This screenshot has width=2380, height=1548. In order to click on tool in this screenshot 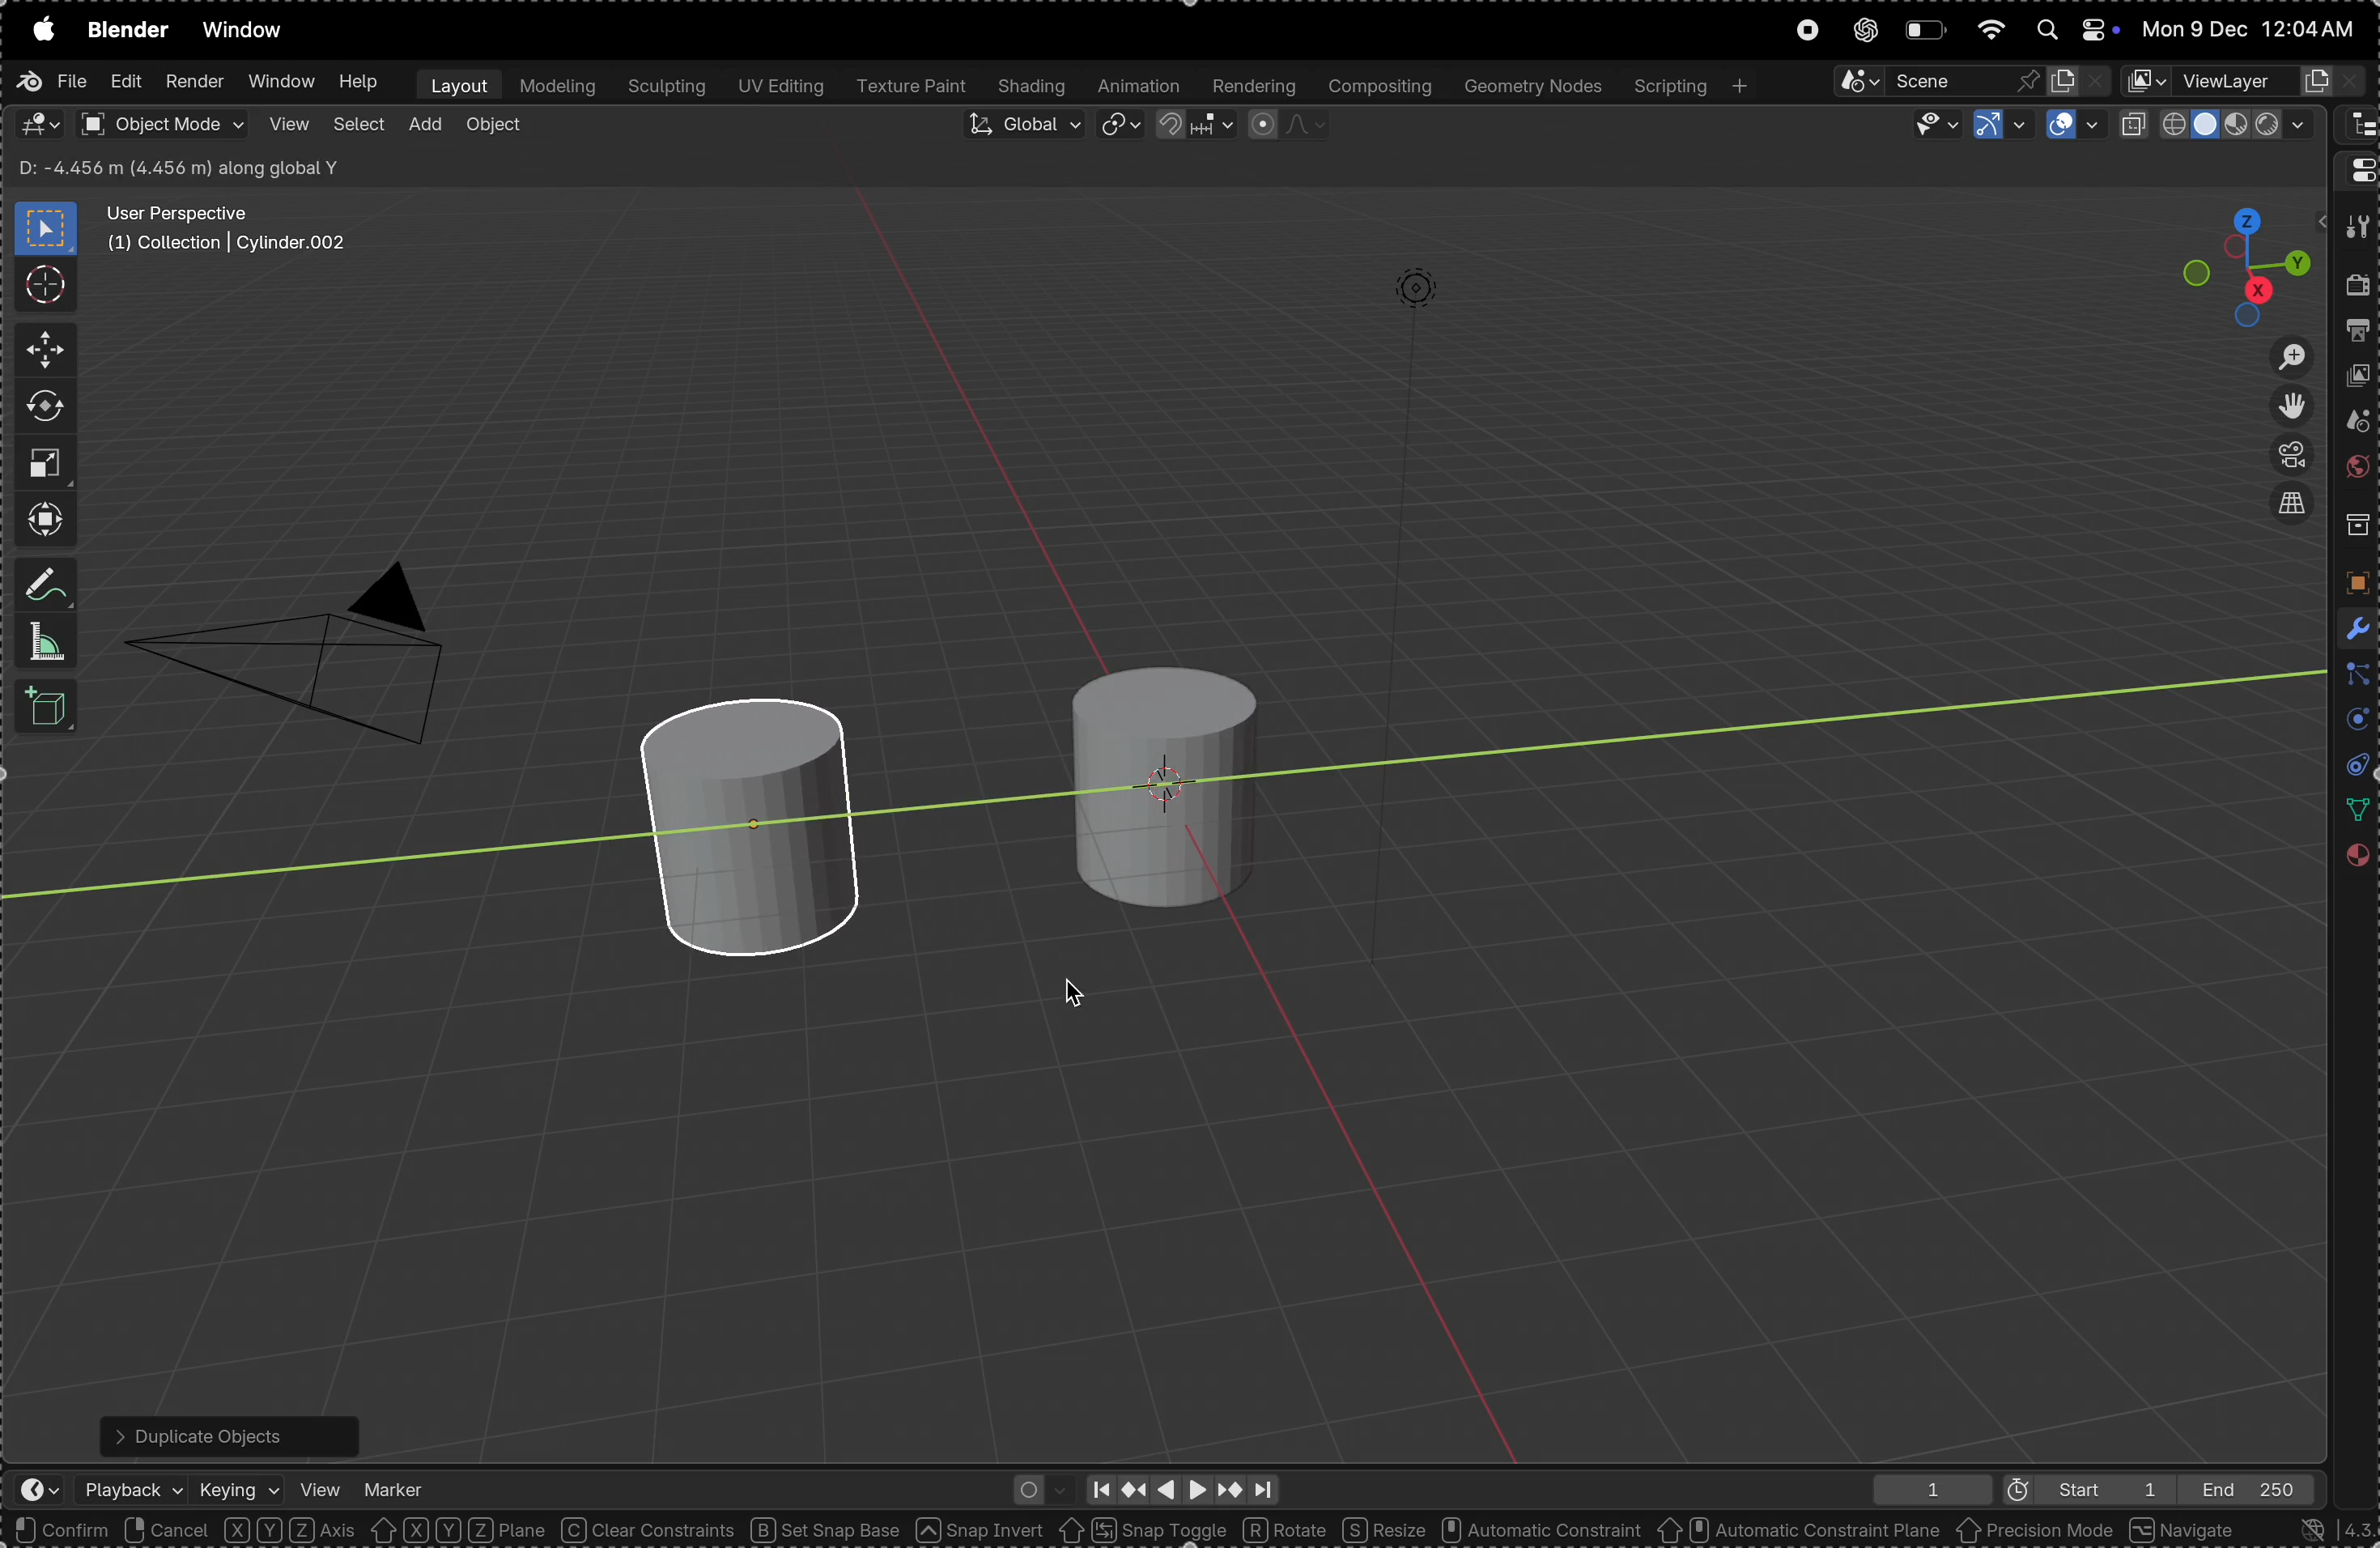, I will do `click(2355, 228)`.